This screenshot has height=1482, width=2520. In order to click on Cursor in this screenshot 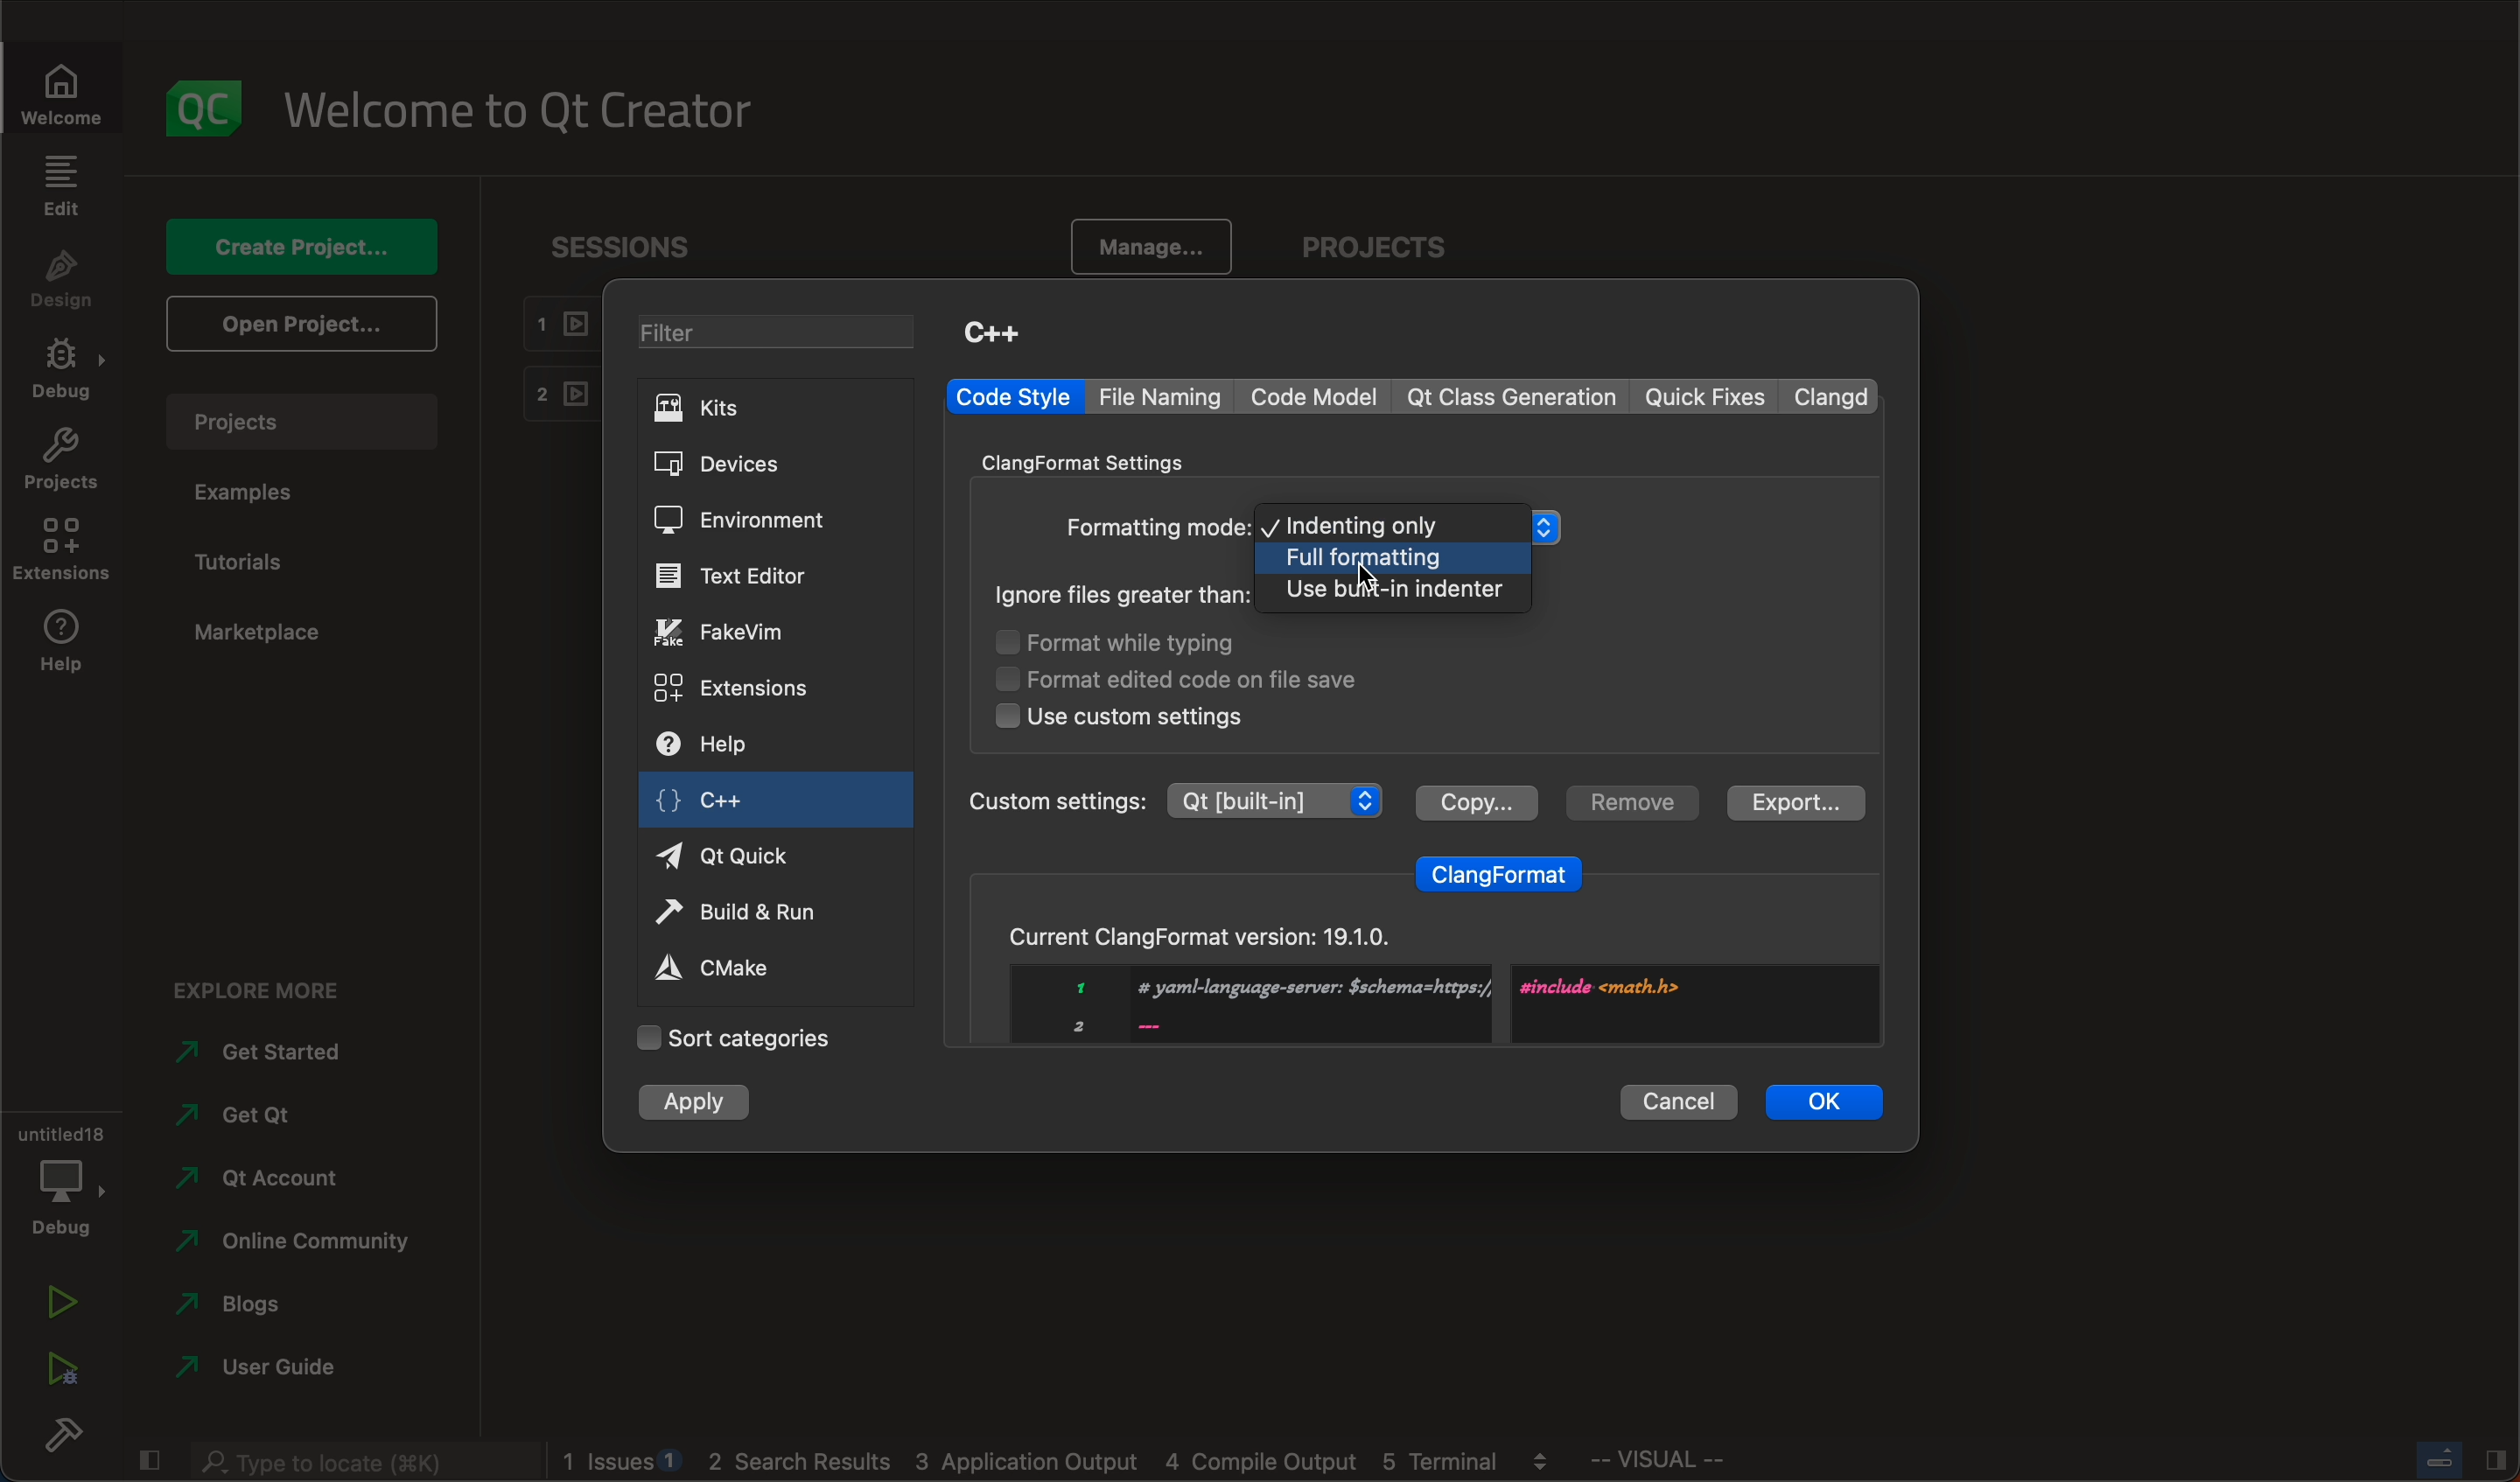, I will do `click(1367, 576)`.